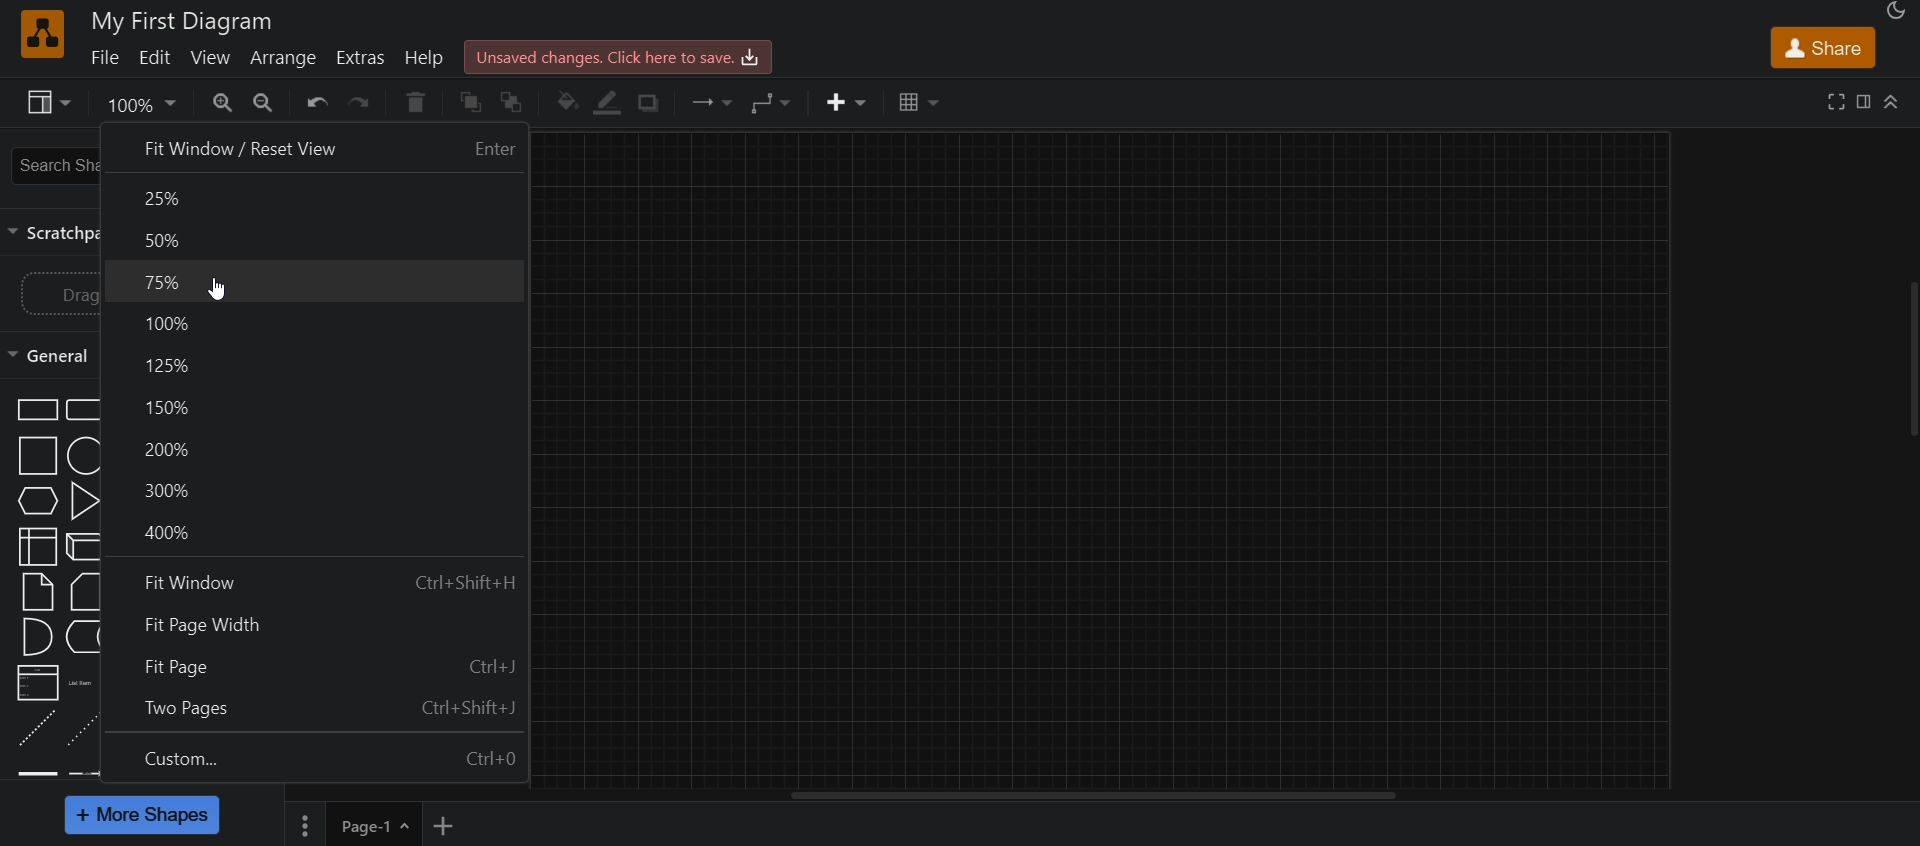  What do you see at coordinates (612, 105) in the screenshot?
I see `line color` at bounding box center [612, 105].